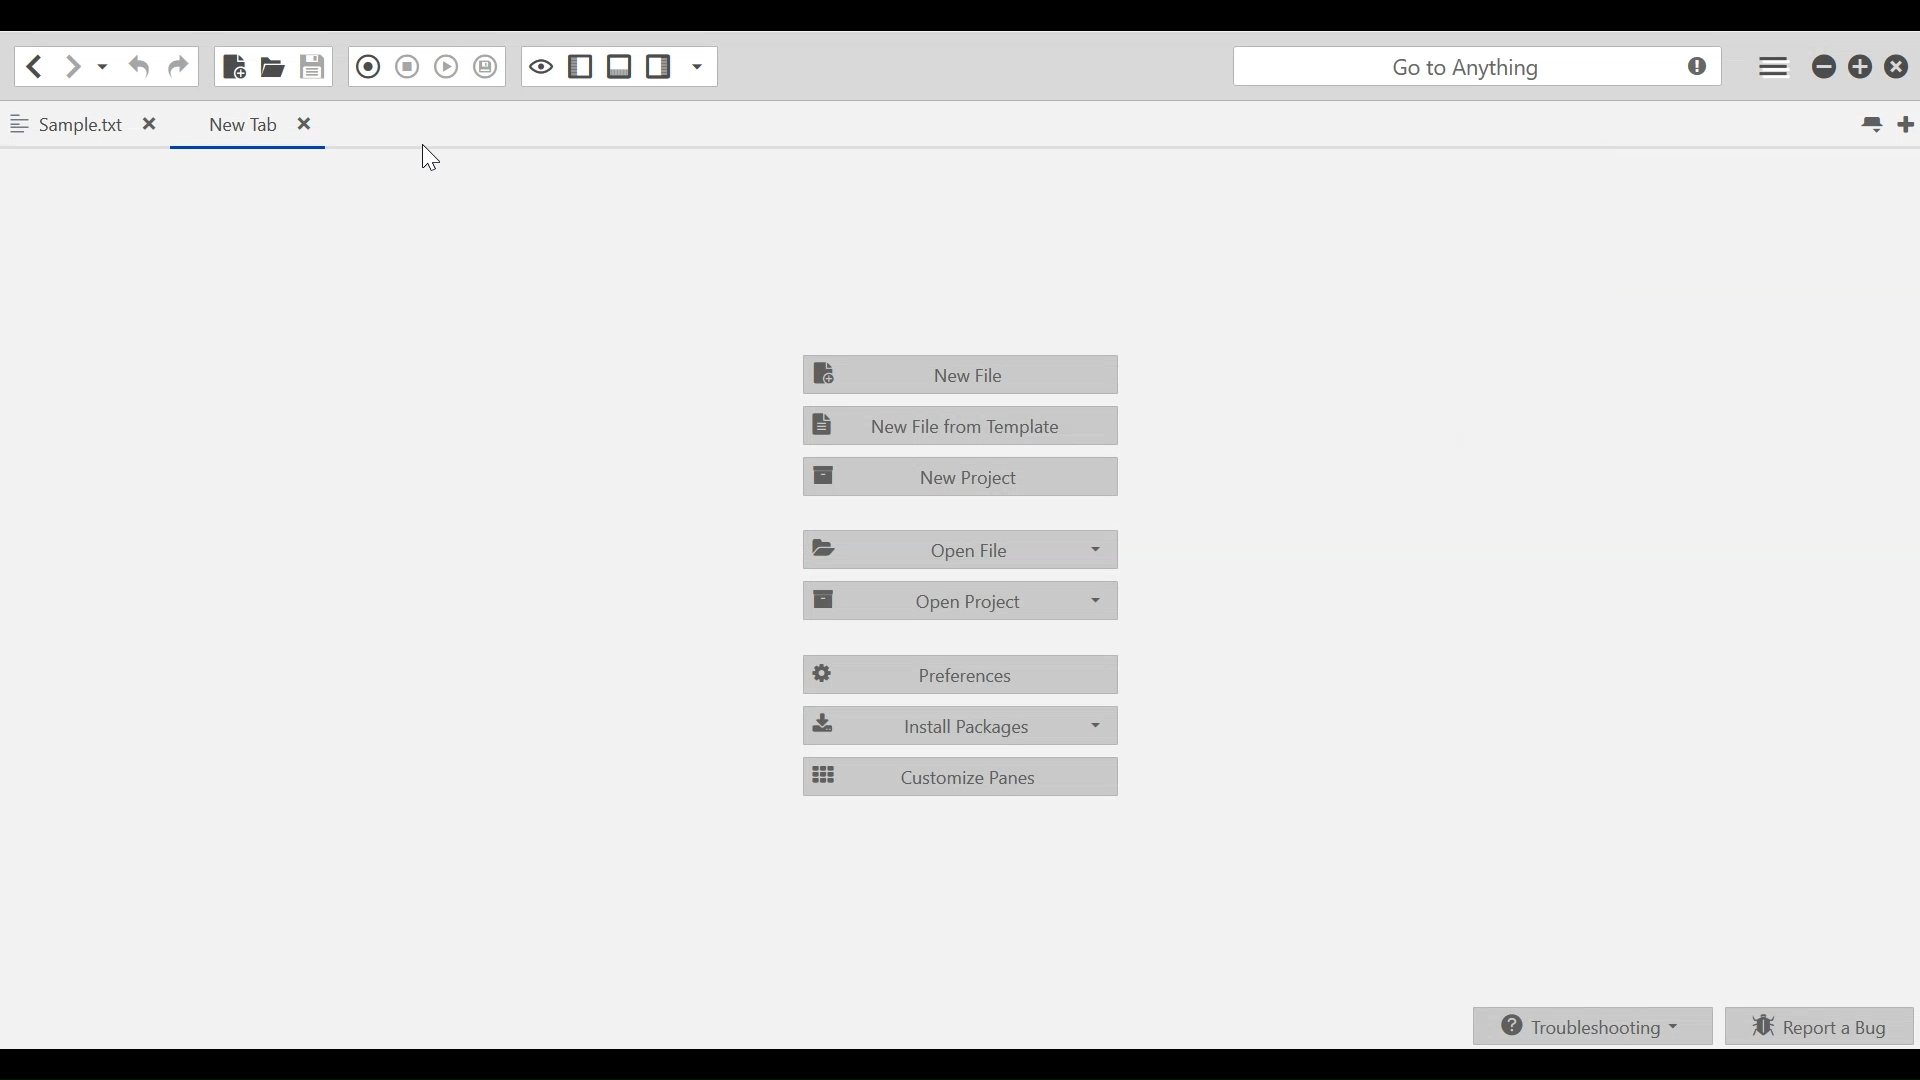 The height and width of the screenshot is (1080, 1920). Describe the element at coordinates (365, 69) in the screenshot. I see `Recording in Macro` at that location.